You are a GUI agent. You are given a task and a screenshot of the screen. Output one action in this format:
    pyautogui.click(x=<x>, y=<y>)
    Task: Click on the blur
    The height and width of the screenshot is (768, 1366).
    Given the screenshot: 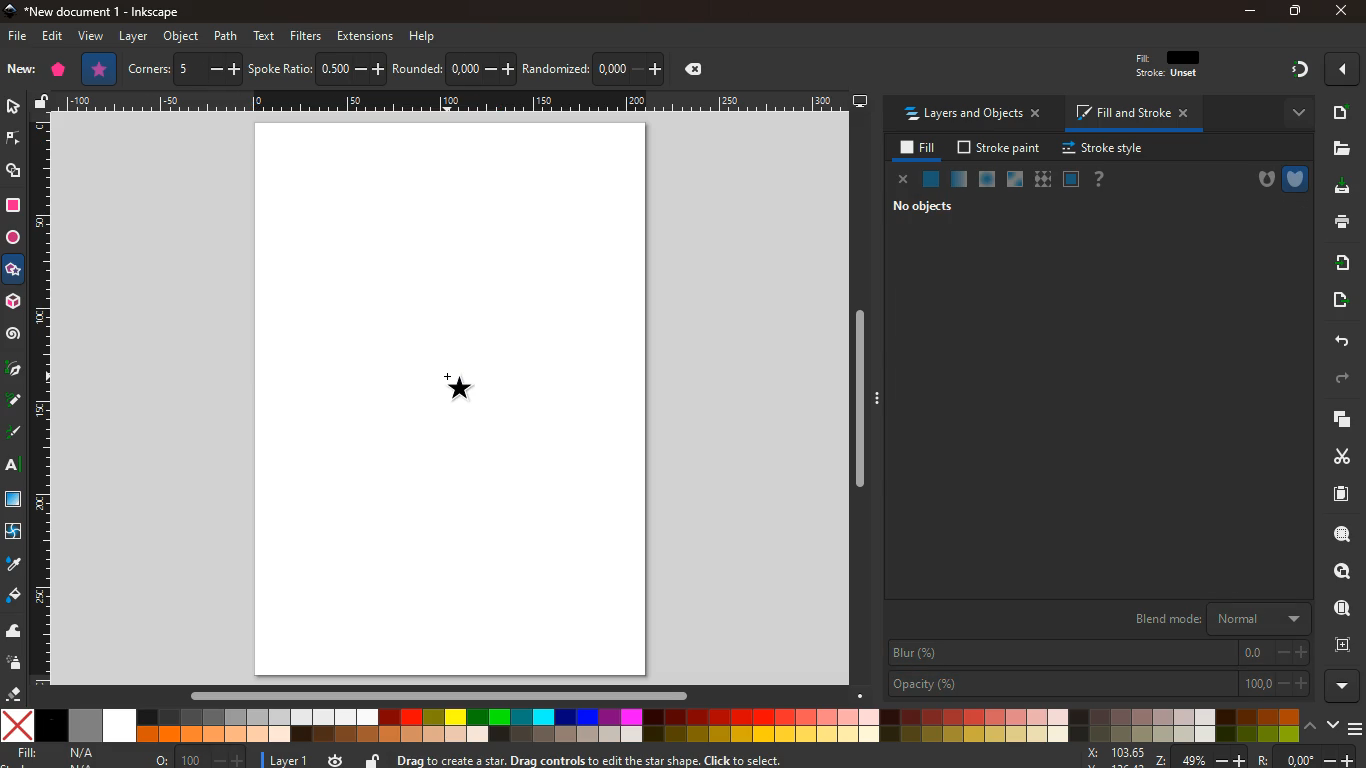 What is the action you would take?
    pyautogui.click(x=1095, y=653)
    